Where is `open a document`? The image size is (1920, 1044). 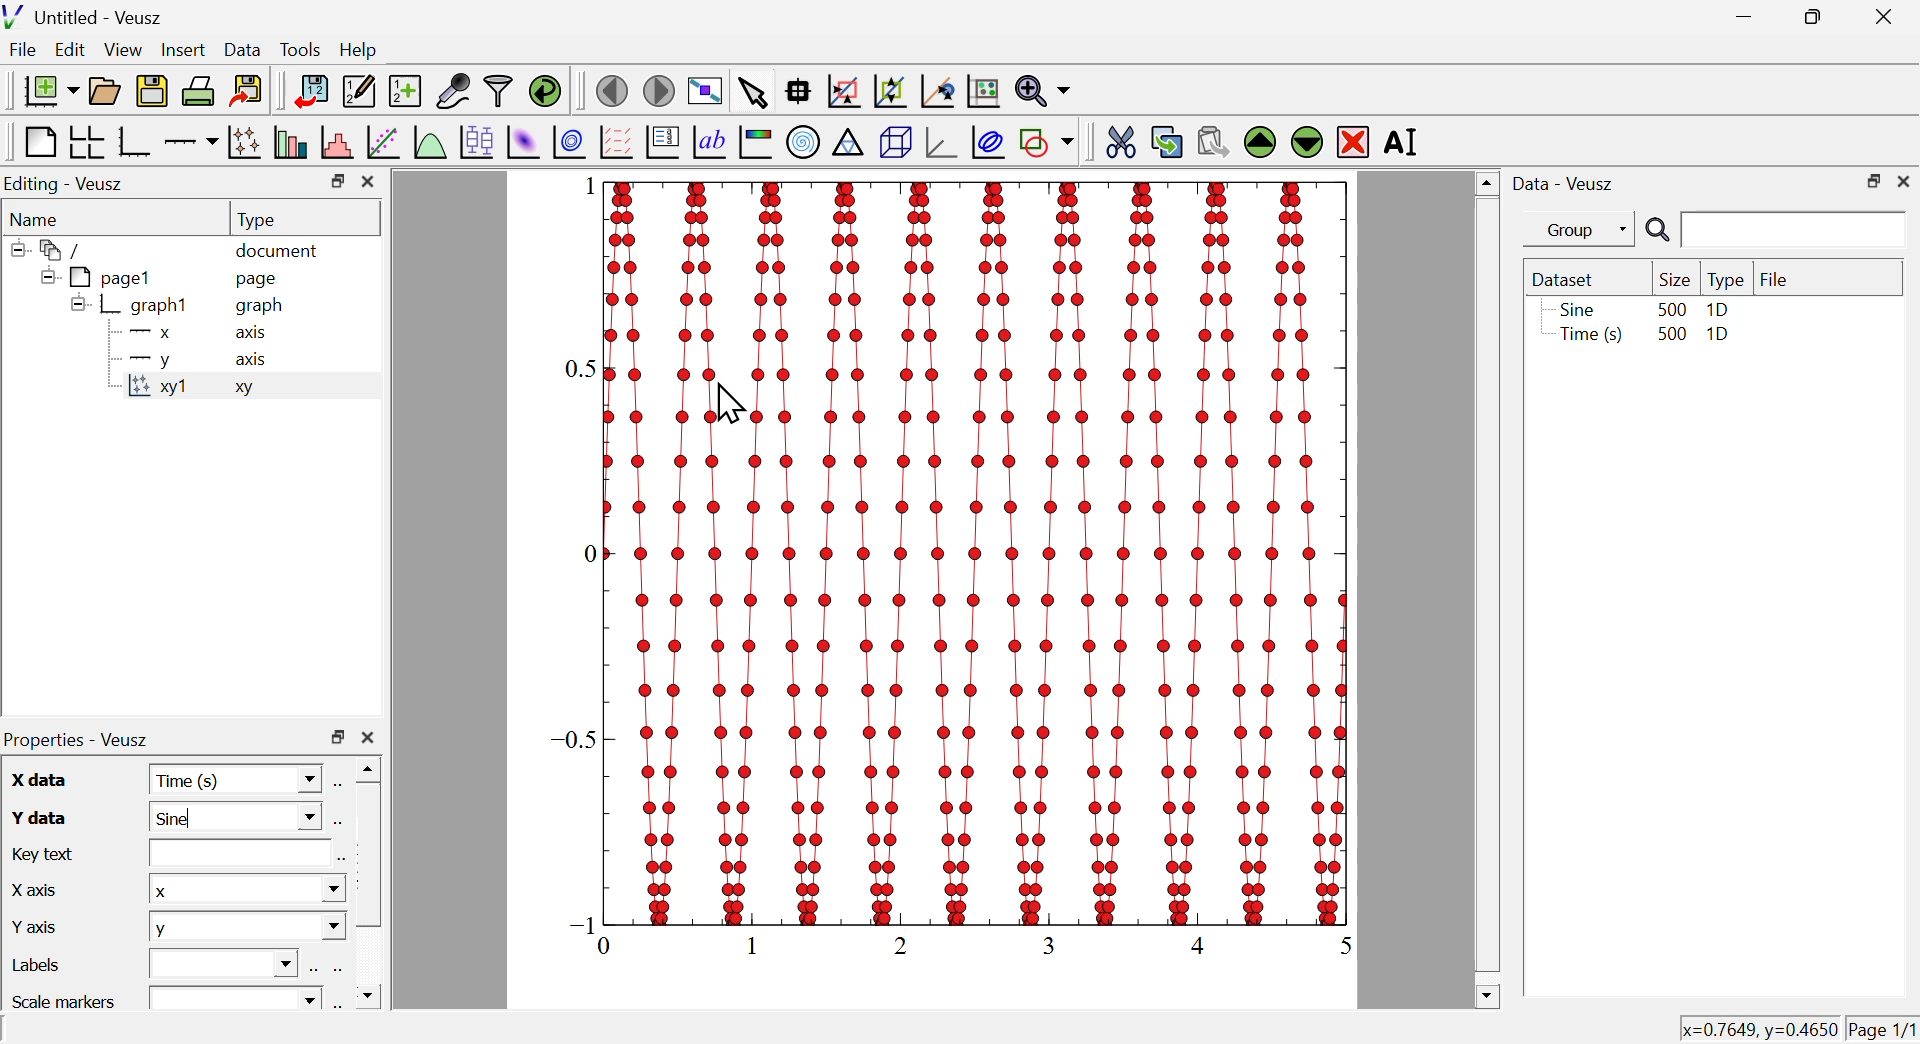
open a document is located at coordinates (107, 89).